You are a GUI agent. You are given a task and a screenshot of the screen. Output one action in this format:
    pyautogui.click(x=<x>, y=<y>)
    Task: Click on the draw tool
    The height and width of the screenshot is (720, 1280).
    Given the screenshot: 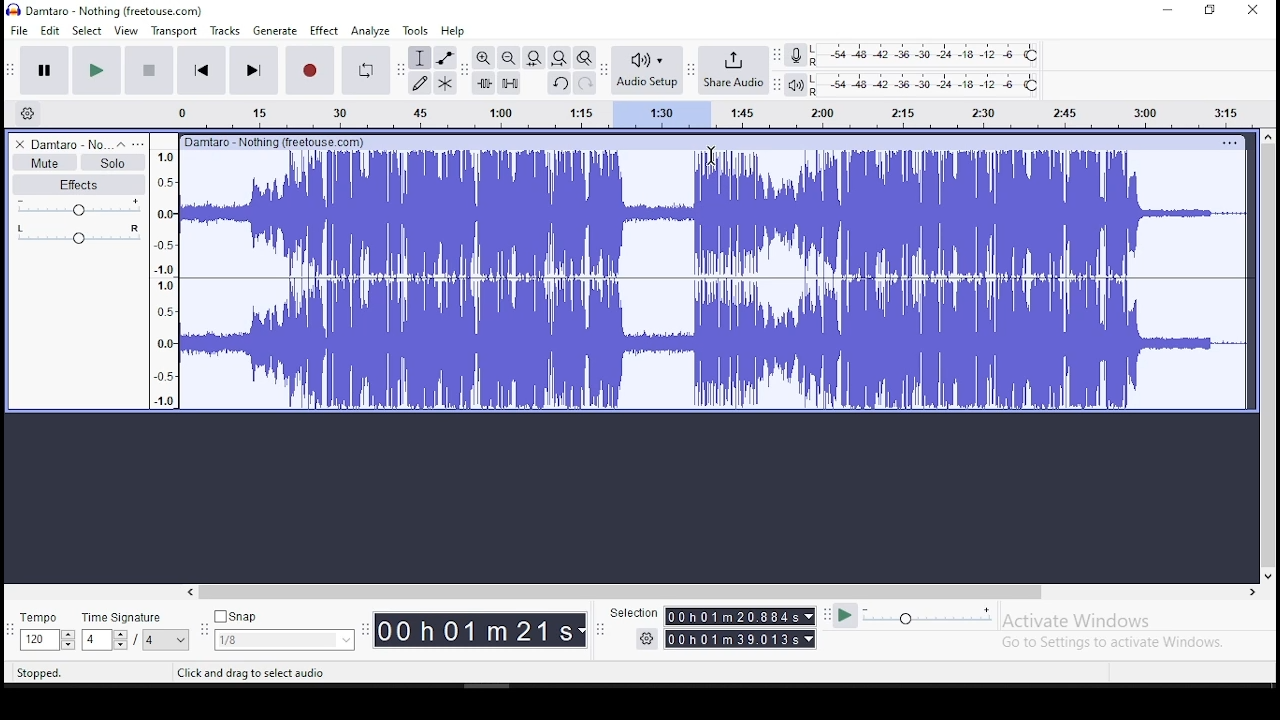 What is the action you would take?
    pyautogui.click(x=420, y=83)
    